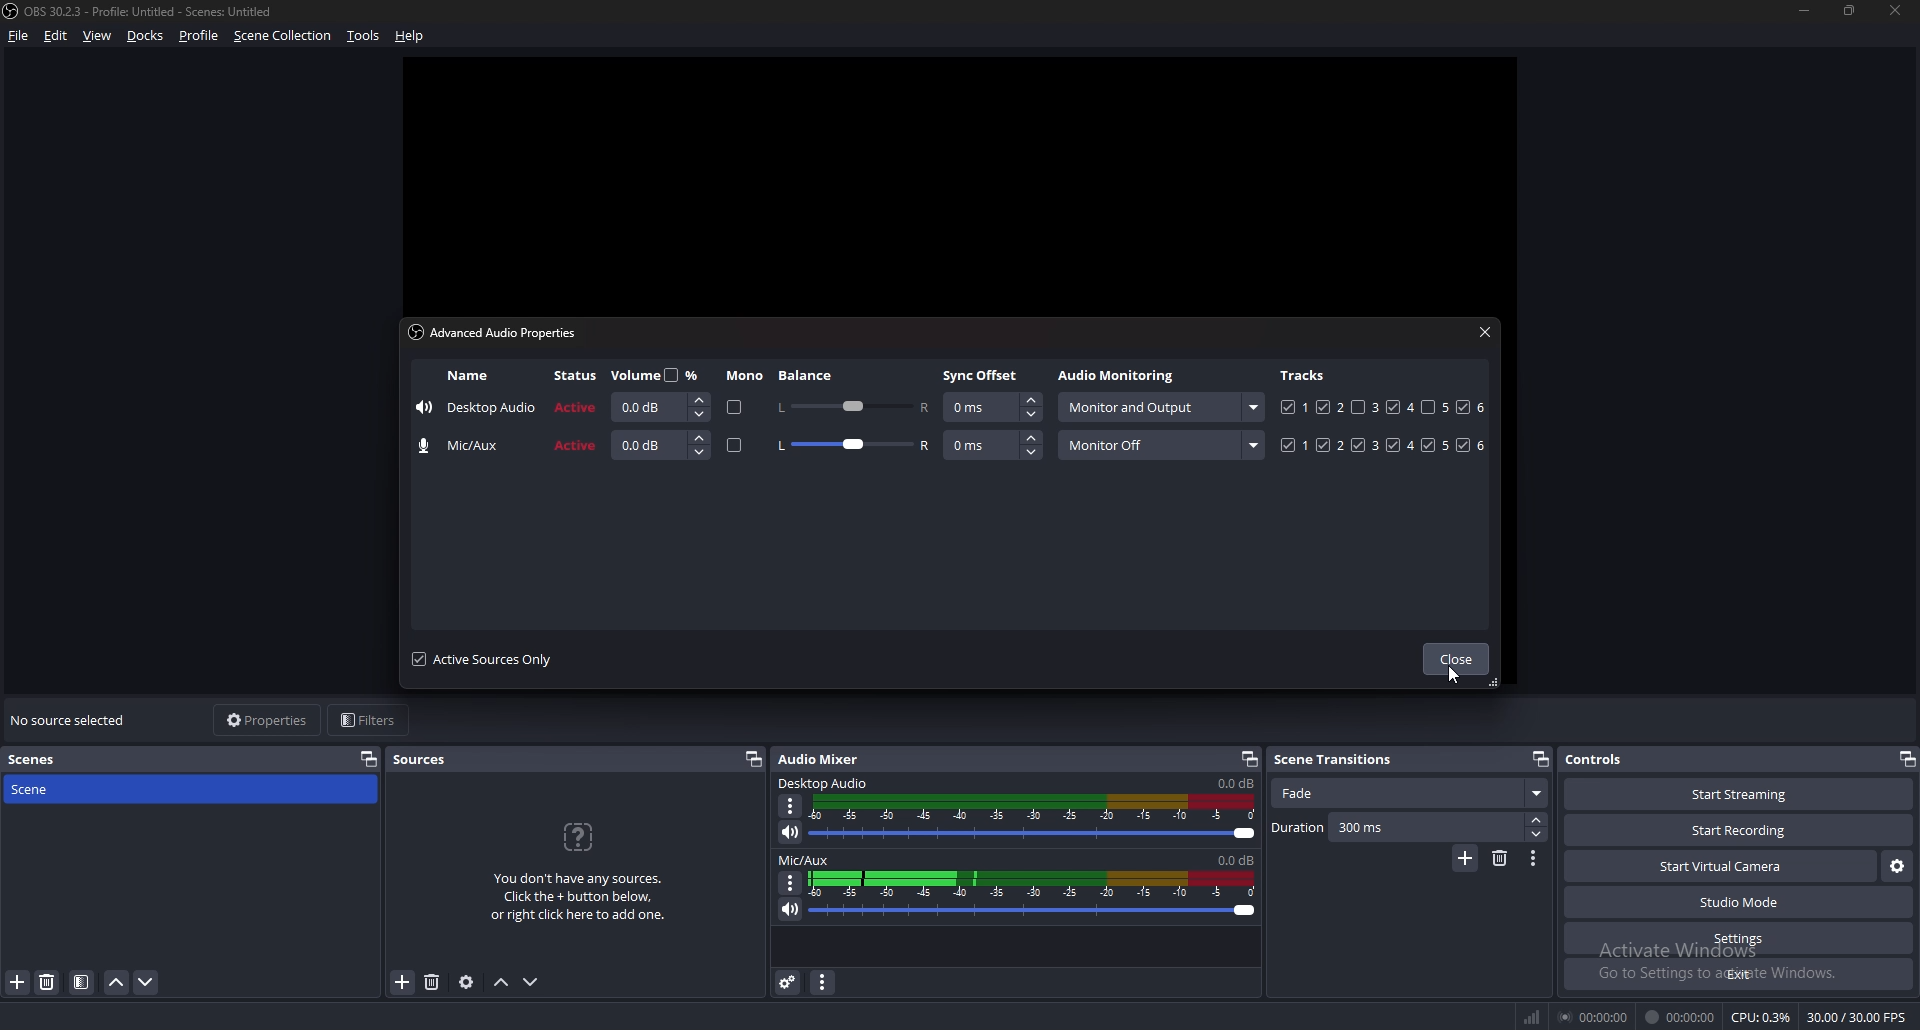  I want to click on close, so click(1485, 331).